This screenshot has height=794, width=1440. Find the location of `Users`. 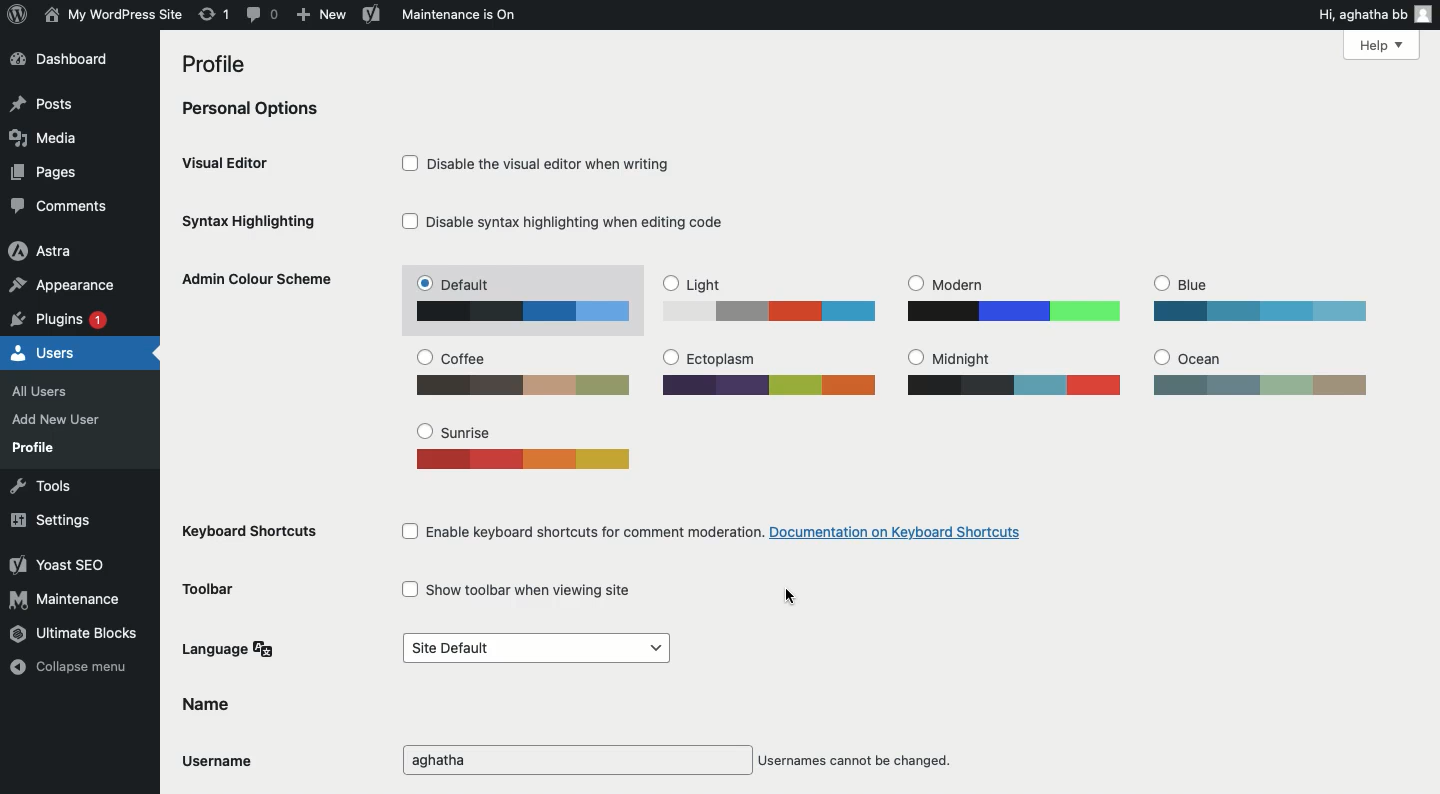

Users is located at coordinates (47, 353).